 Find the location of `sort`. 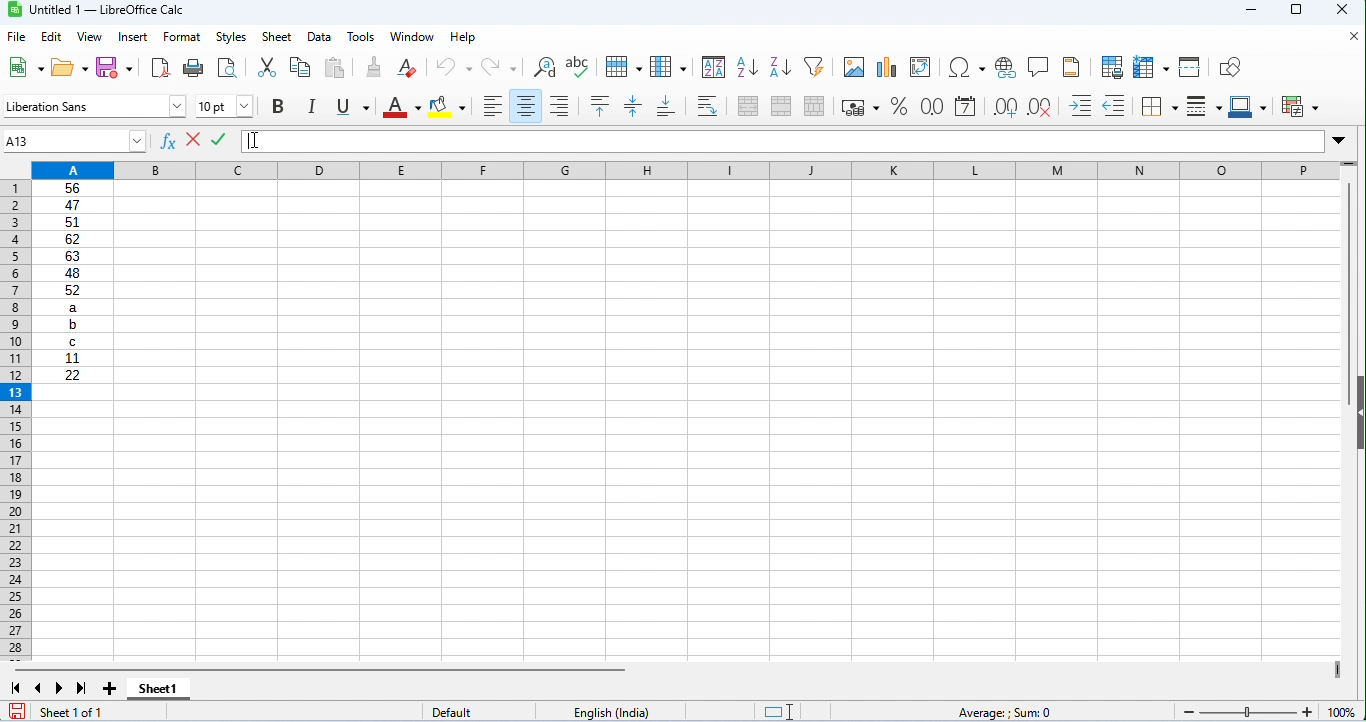

sort is located at coordinates (714, 67).